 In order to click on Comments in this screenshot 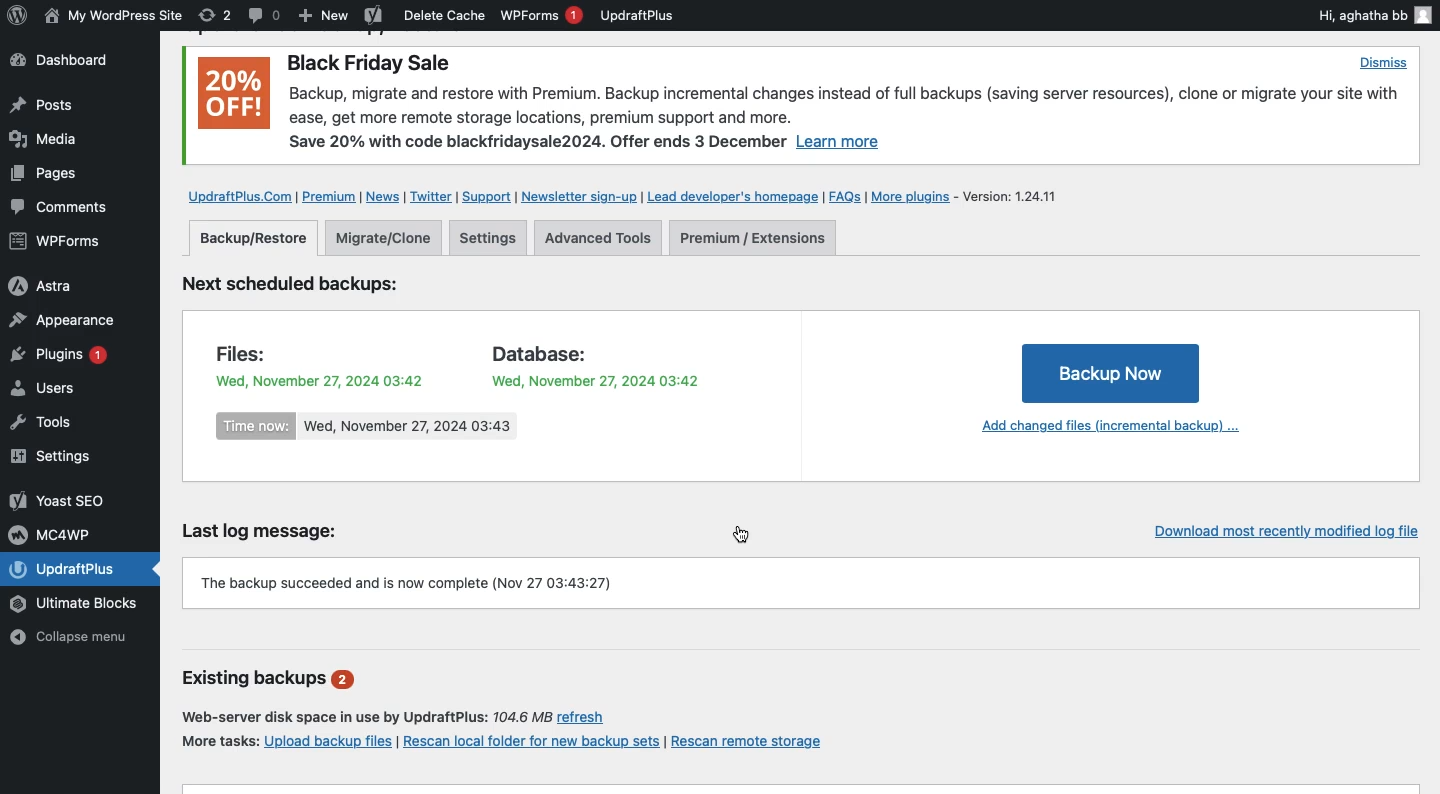, I will do `click(62, 208)`.